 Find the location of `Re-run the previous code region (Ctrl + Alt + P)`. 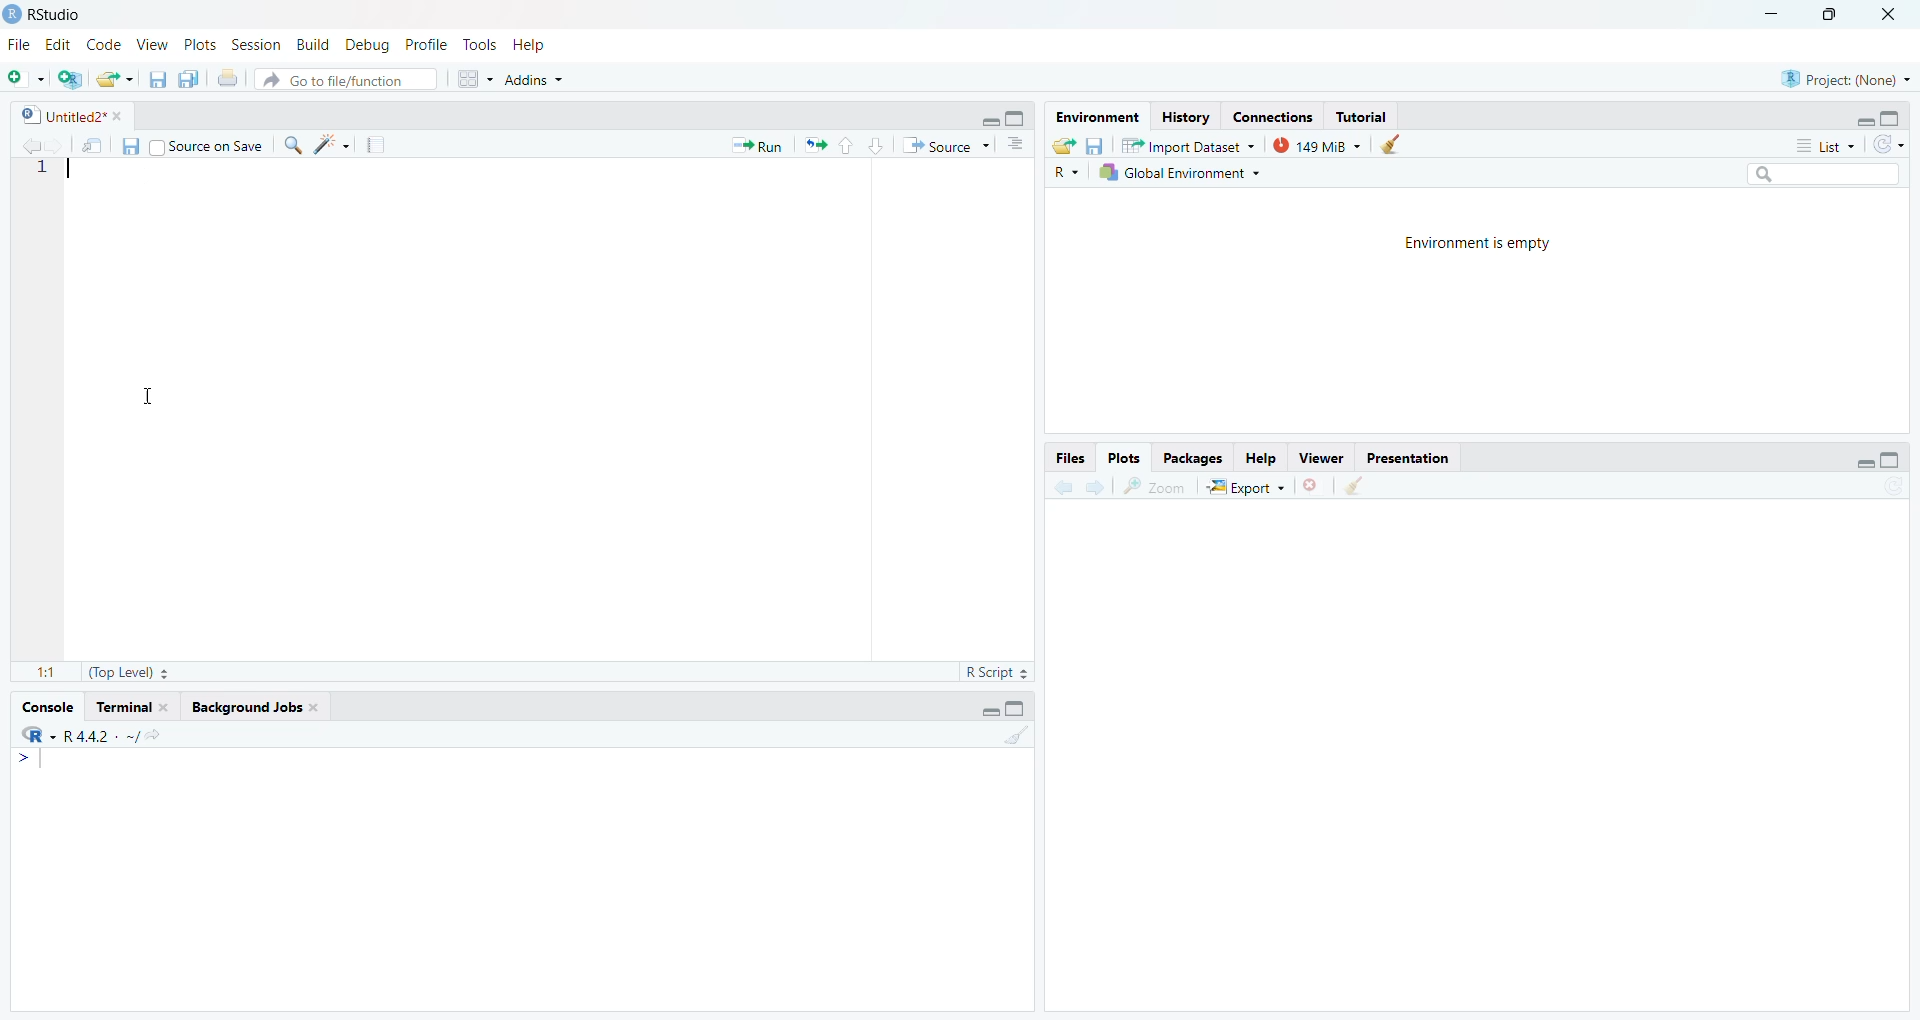

Re-run the previous code region (Ctrl + Alt + P) is located at coordinates (816, 142).